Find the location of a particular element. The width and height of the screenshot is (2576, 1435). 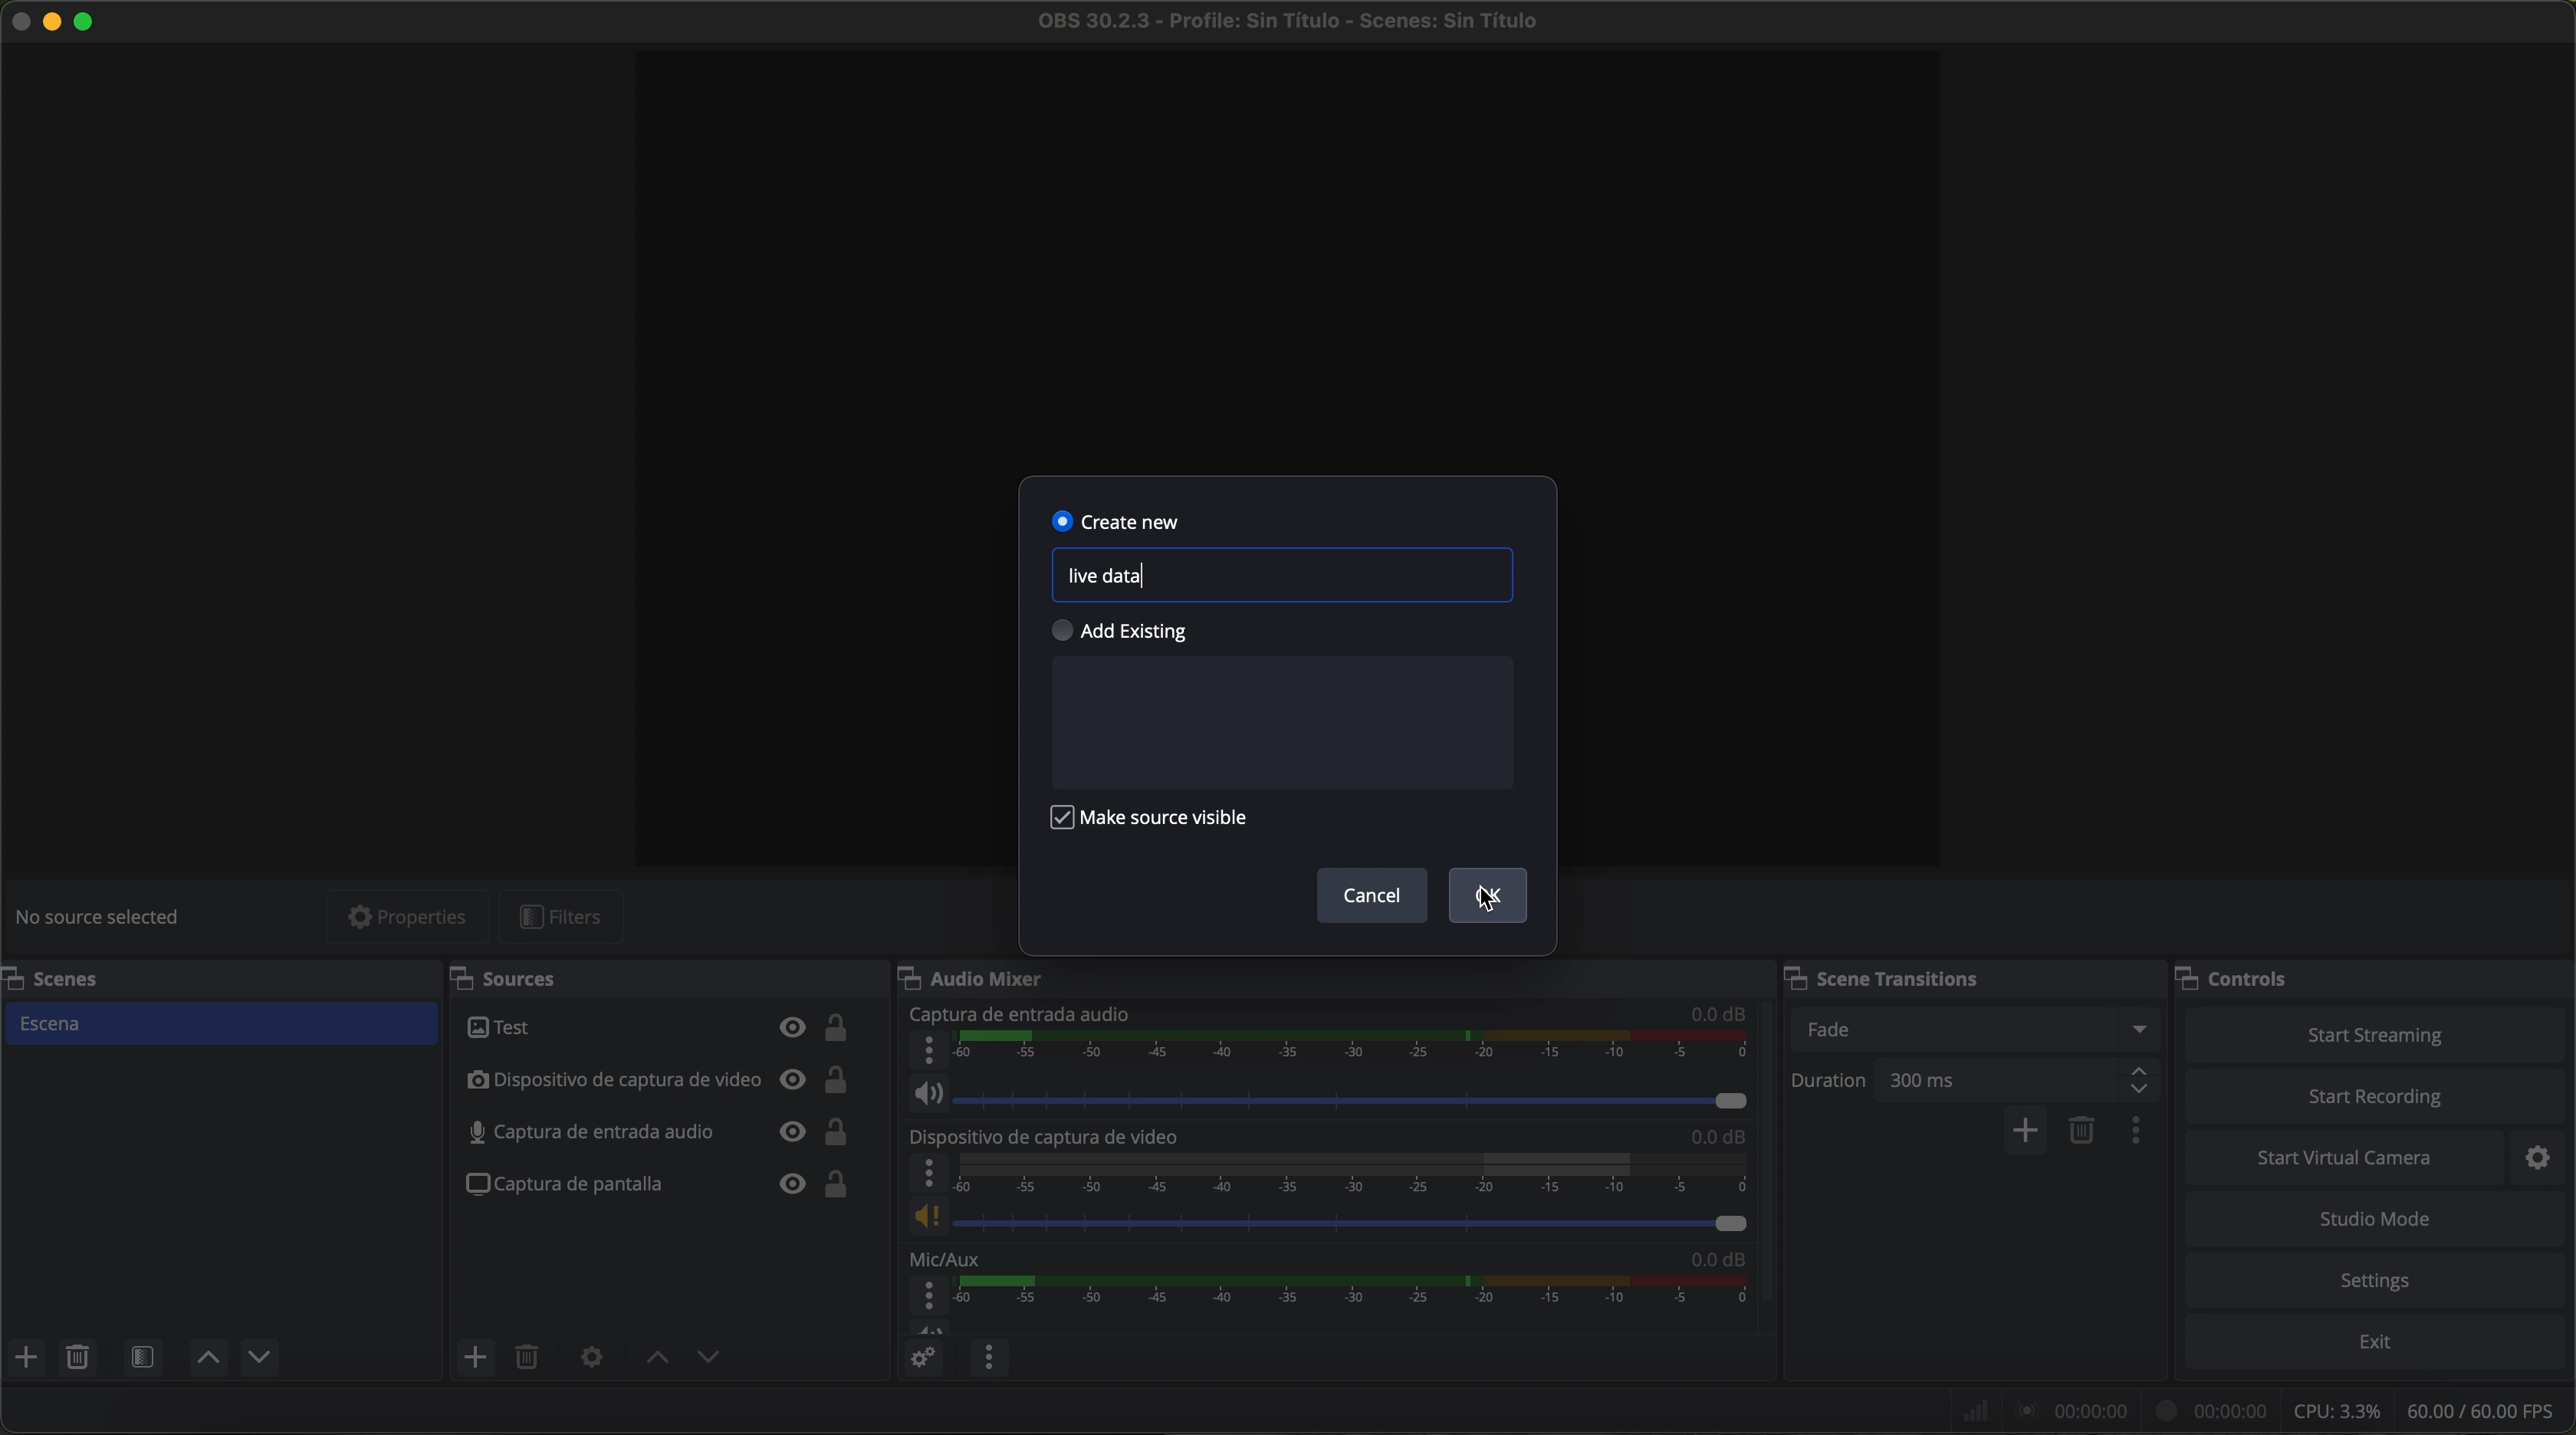

vol is located at coordinates (1336, 1096).